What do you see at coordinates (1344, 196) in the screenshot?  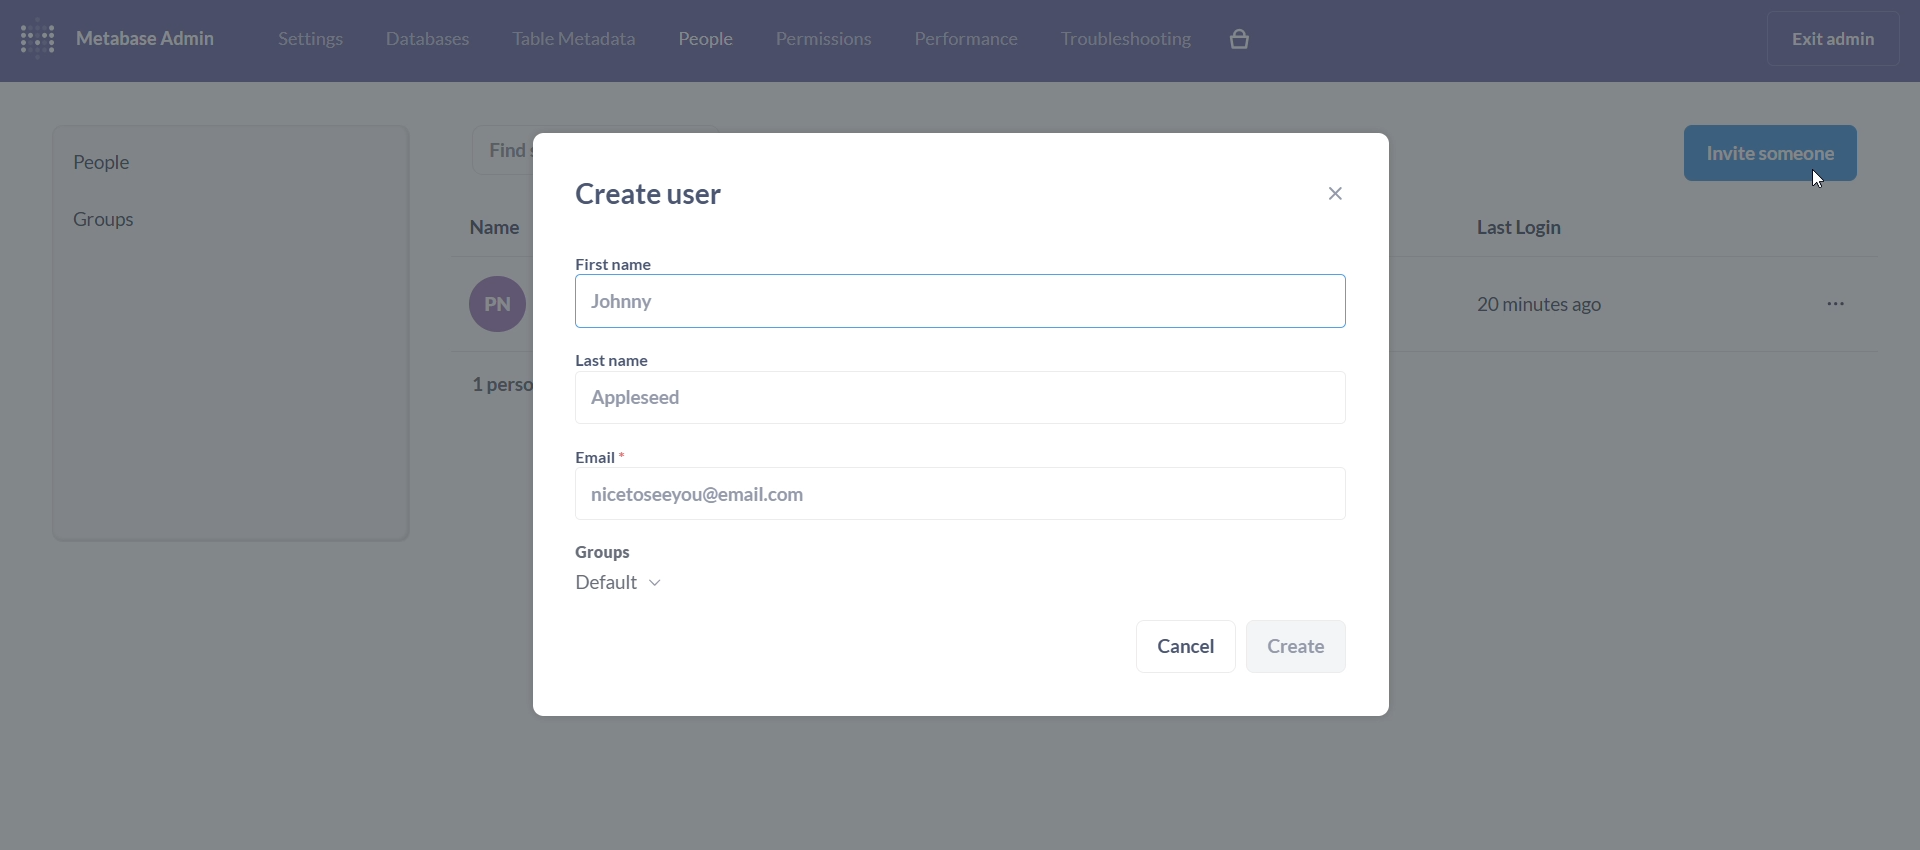 I see `close` at bounding box center [1344, 196].